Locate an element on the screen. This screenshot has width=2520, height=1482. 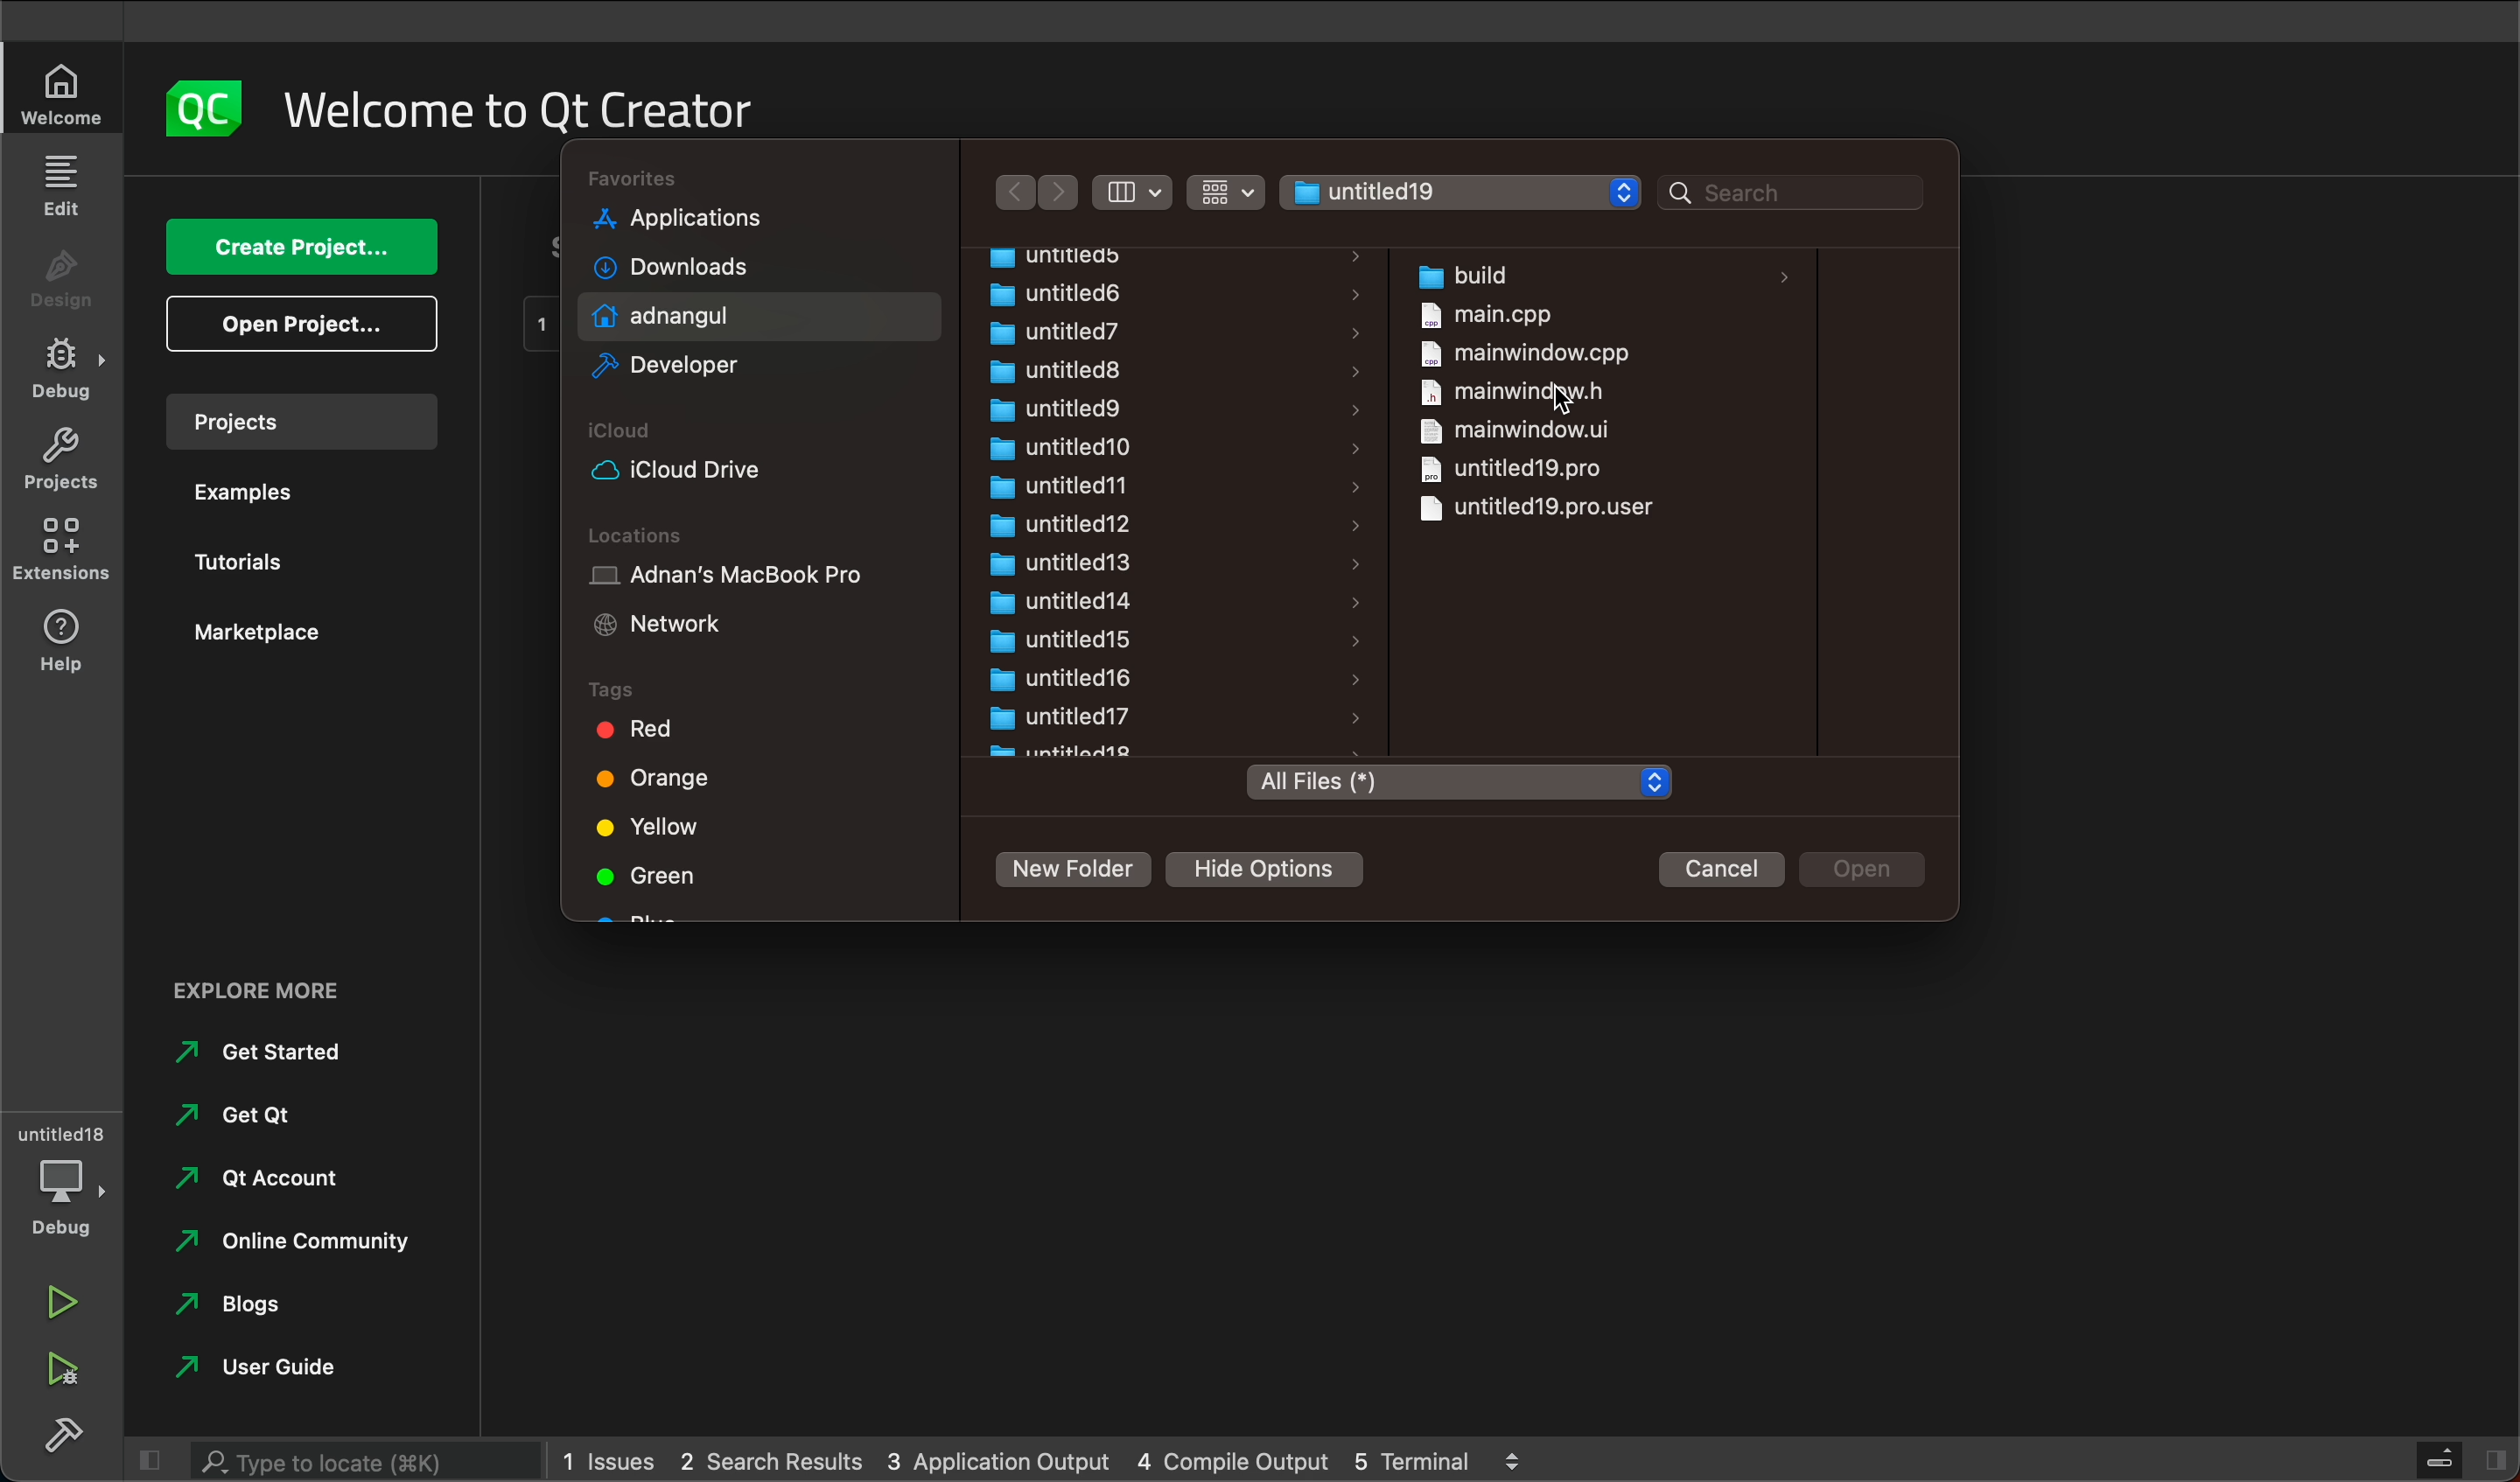
blogs is located at coordinates (248, 1302).